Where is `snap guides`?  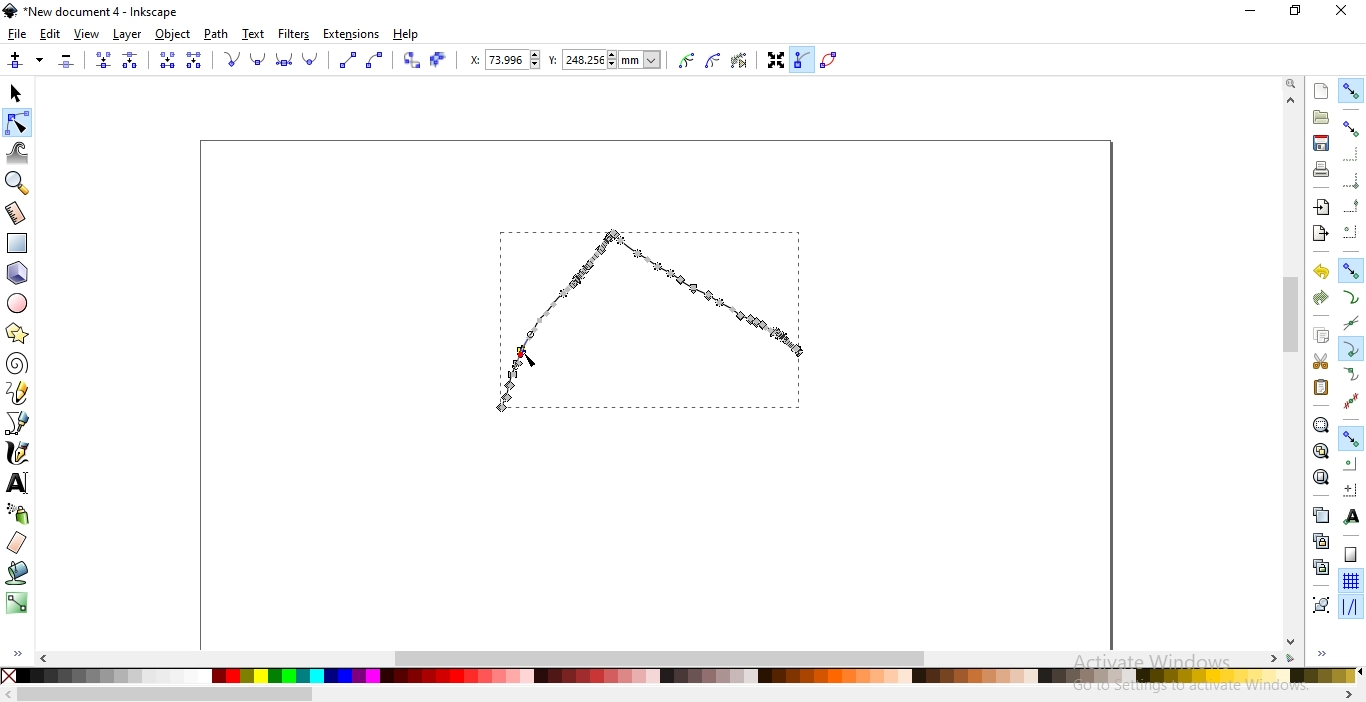
snap guides is located at coordinates (1348, 607).